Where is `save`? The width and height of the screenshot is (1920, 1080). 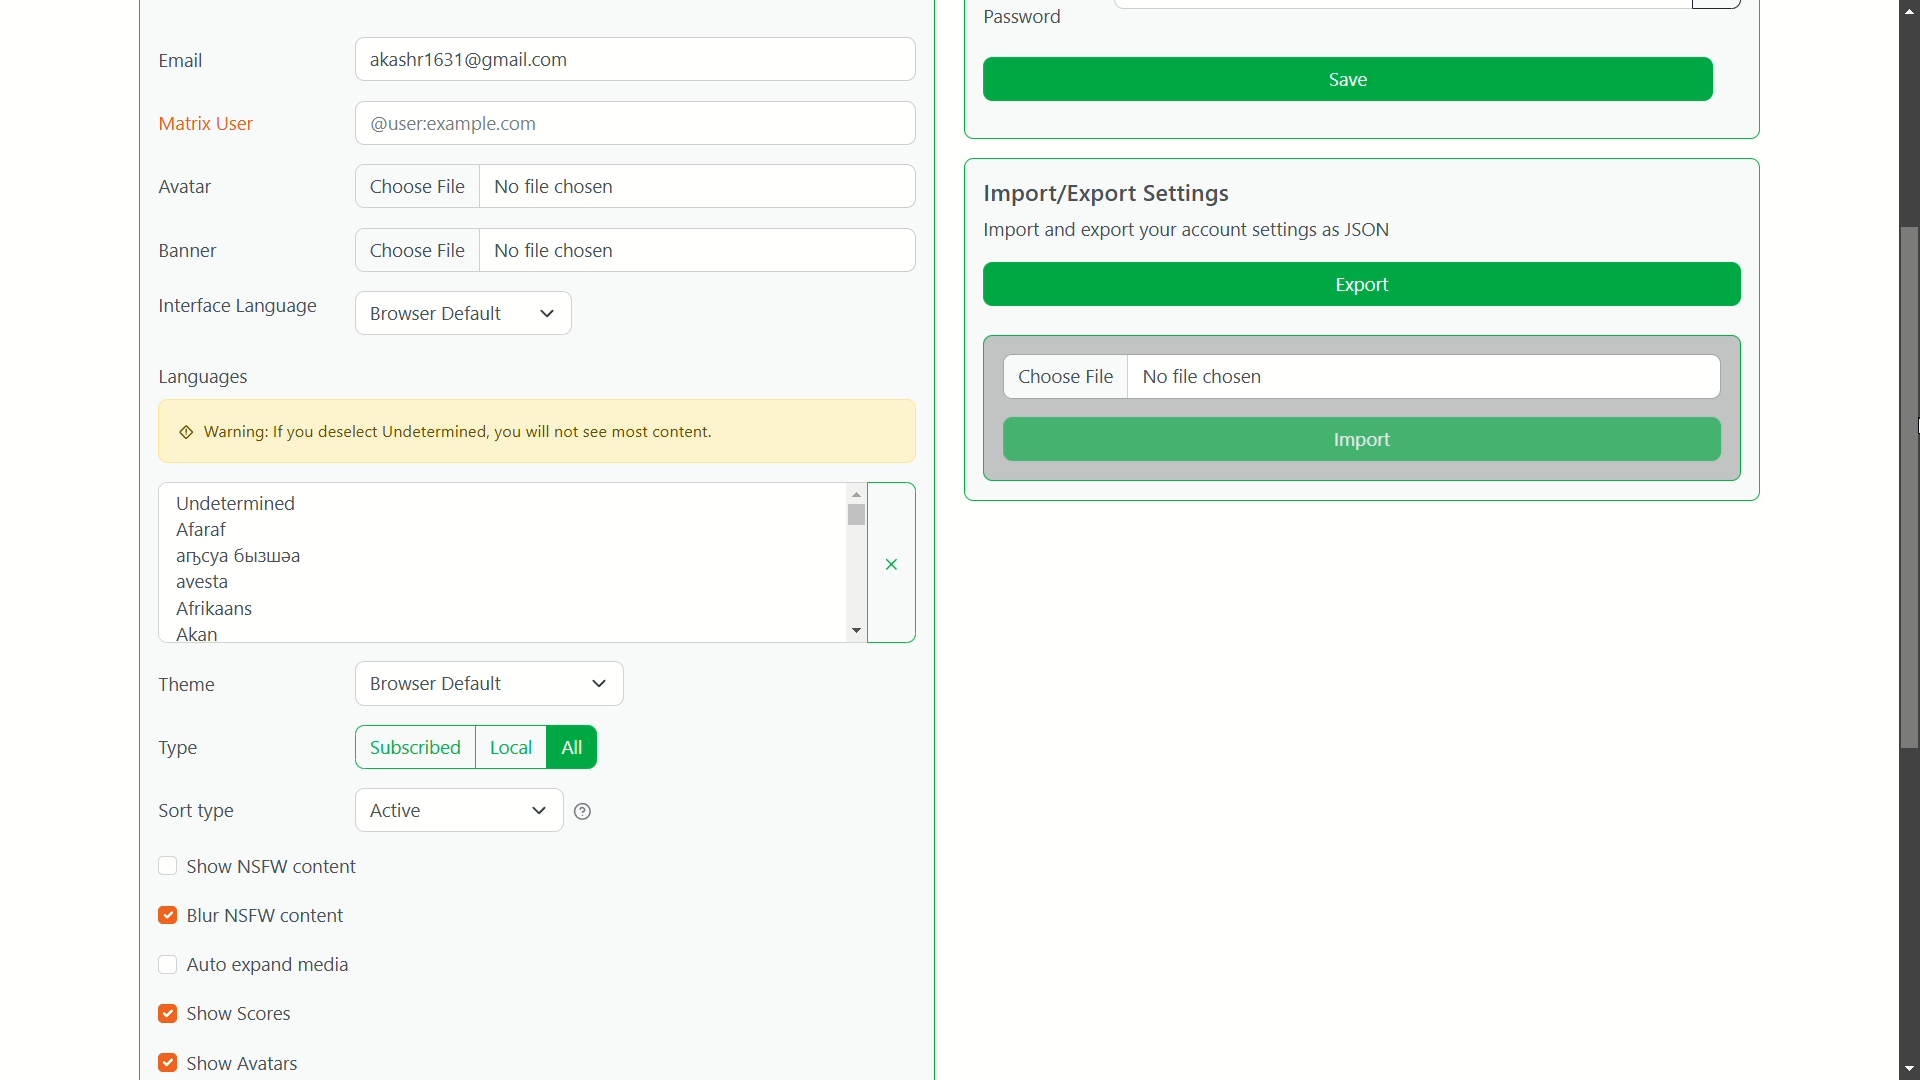 save is located at coordinates (1348, 80).